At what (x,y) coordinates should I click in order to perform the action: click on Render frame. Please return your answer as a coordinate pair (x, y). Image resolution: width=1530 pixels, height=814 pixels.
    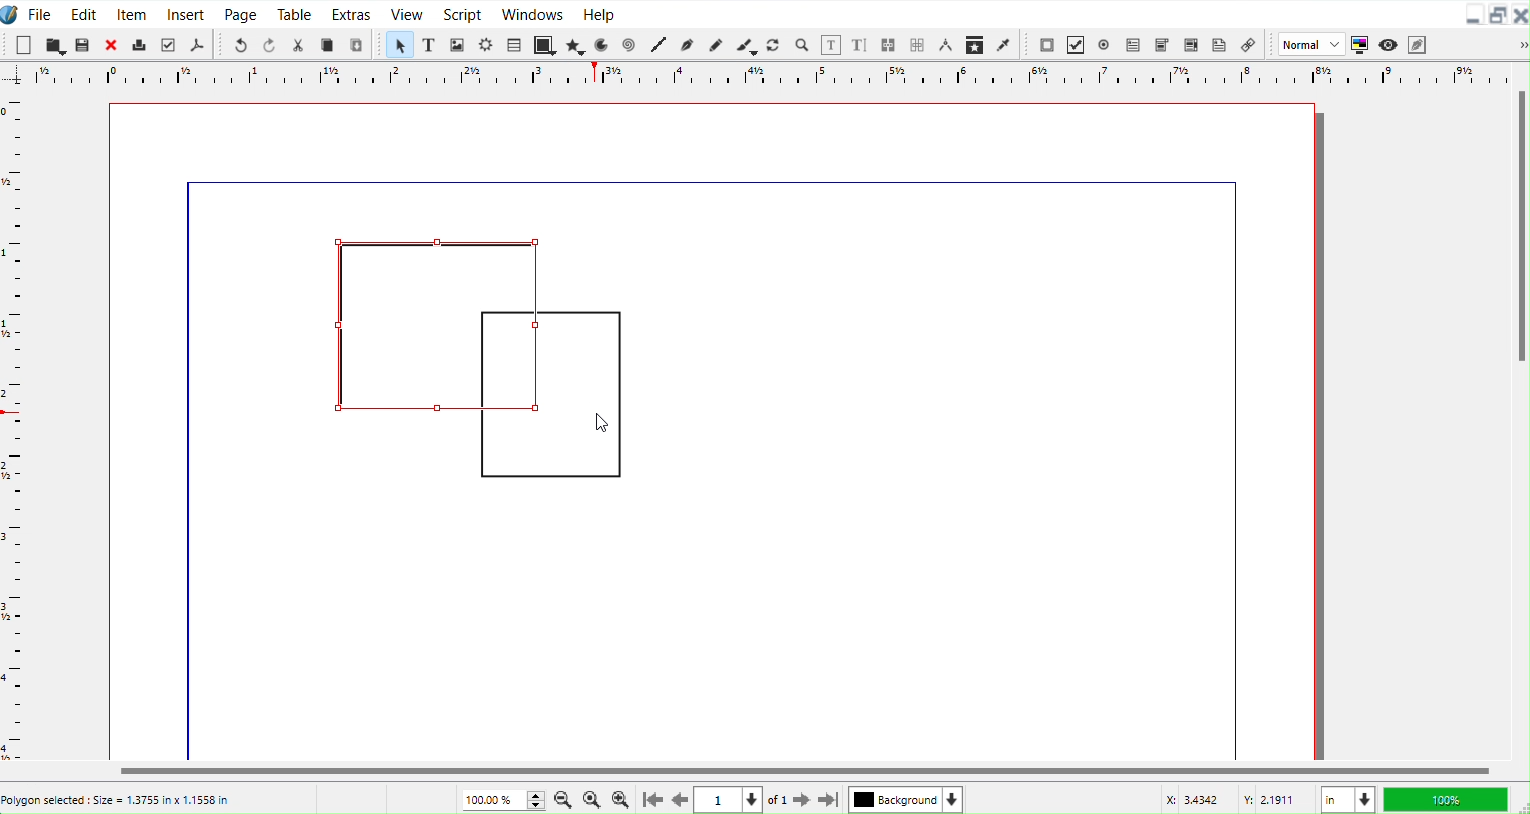
    Looking at the image, I should click on (487, 45).